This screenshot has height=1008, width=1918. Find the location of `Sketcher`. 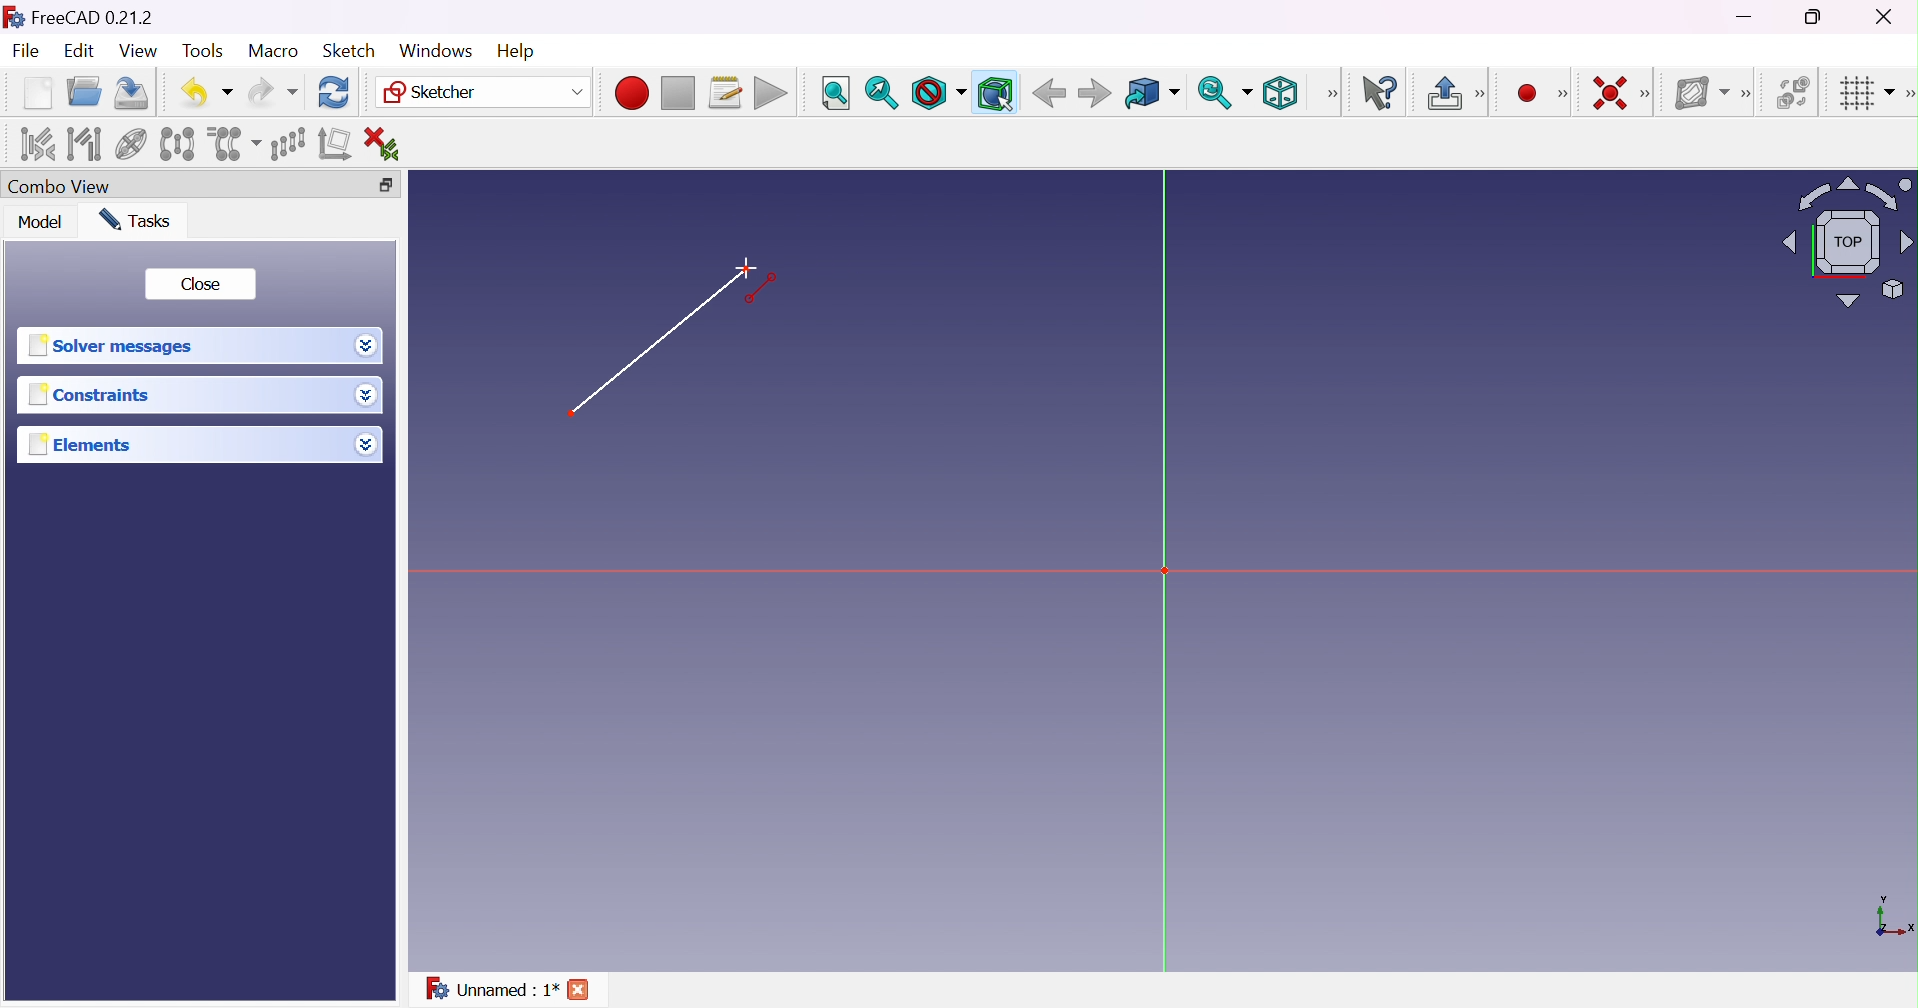

Sketcher is located at coordinates (485, 94).